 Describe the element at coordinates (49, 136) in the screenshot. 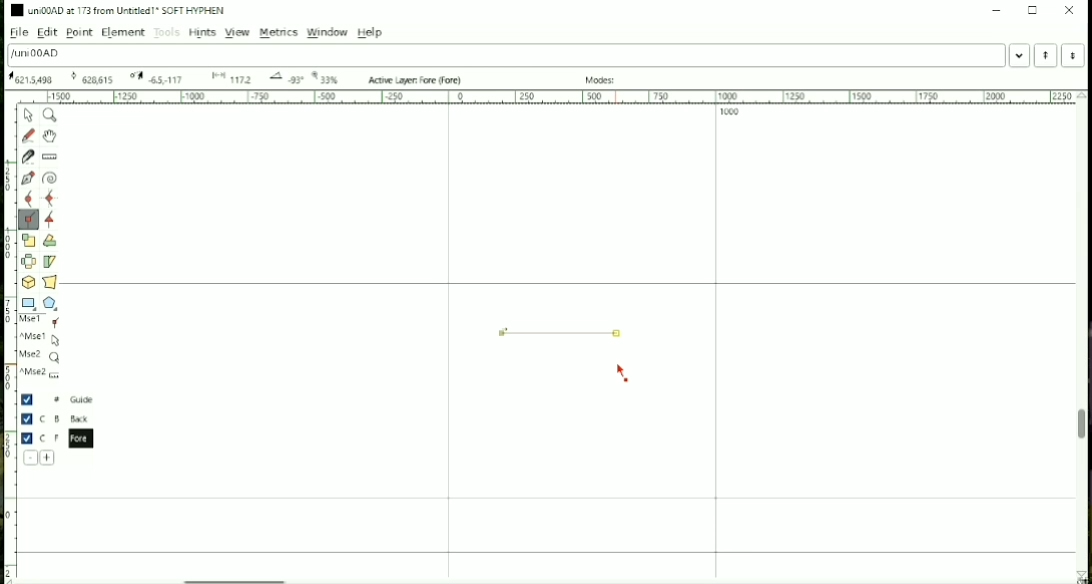

I see `Scroll by hand` at that location.